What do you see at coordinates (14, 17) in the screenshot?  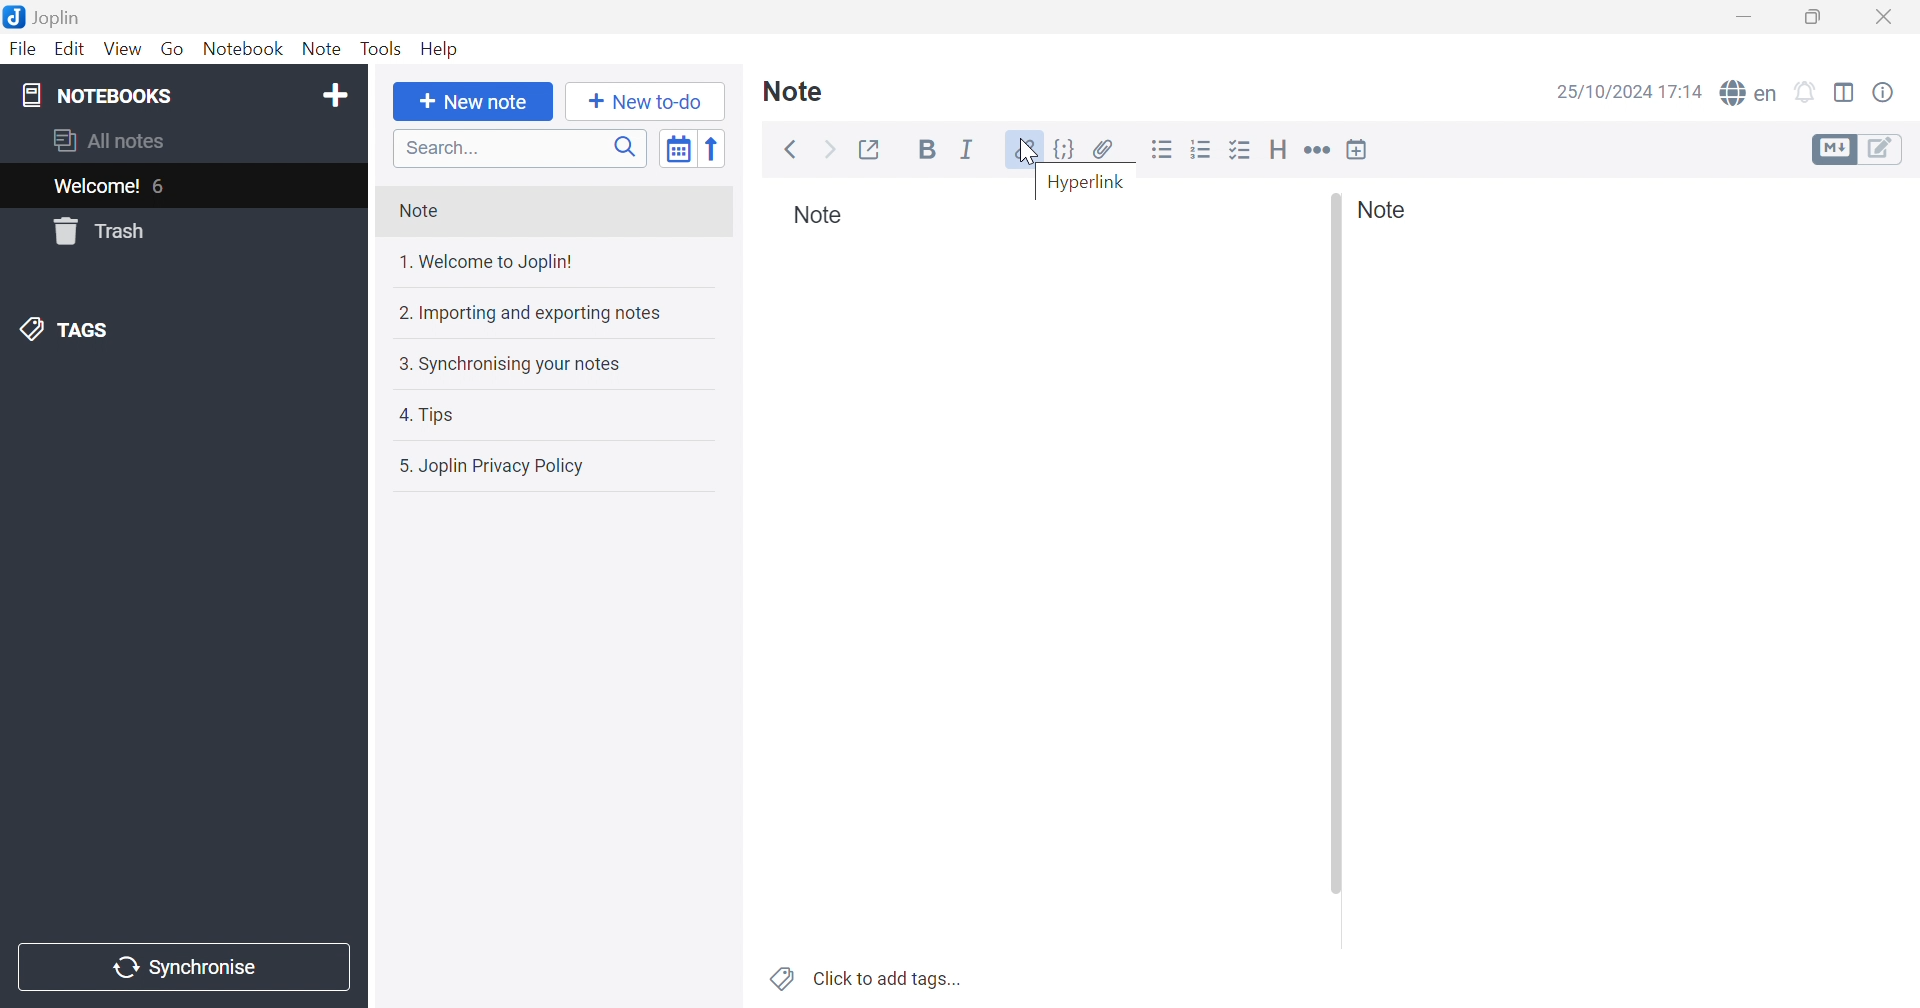 I see `joplin logo` at bounding box center [14, 17].